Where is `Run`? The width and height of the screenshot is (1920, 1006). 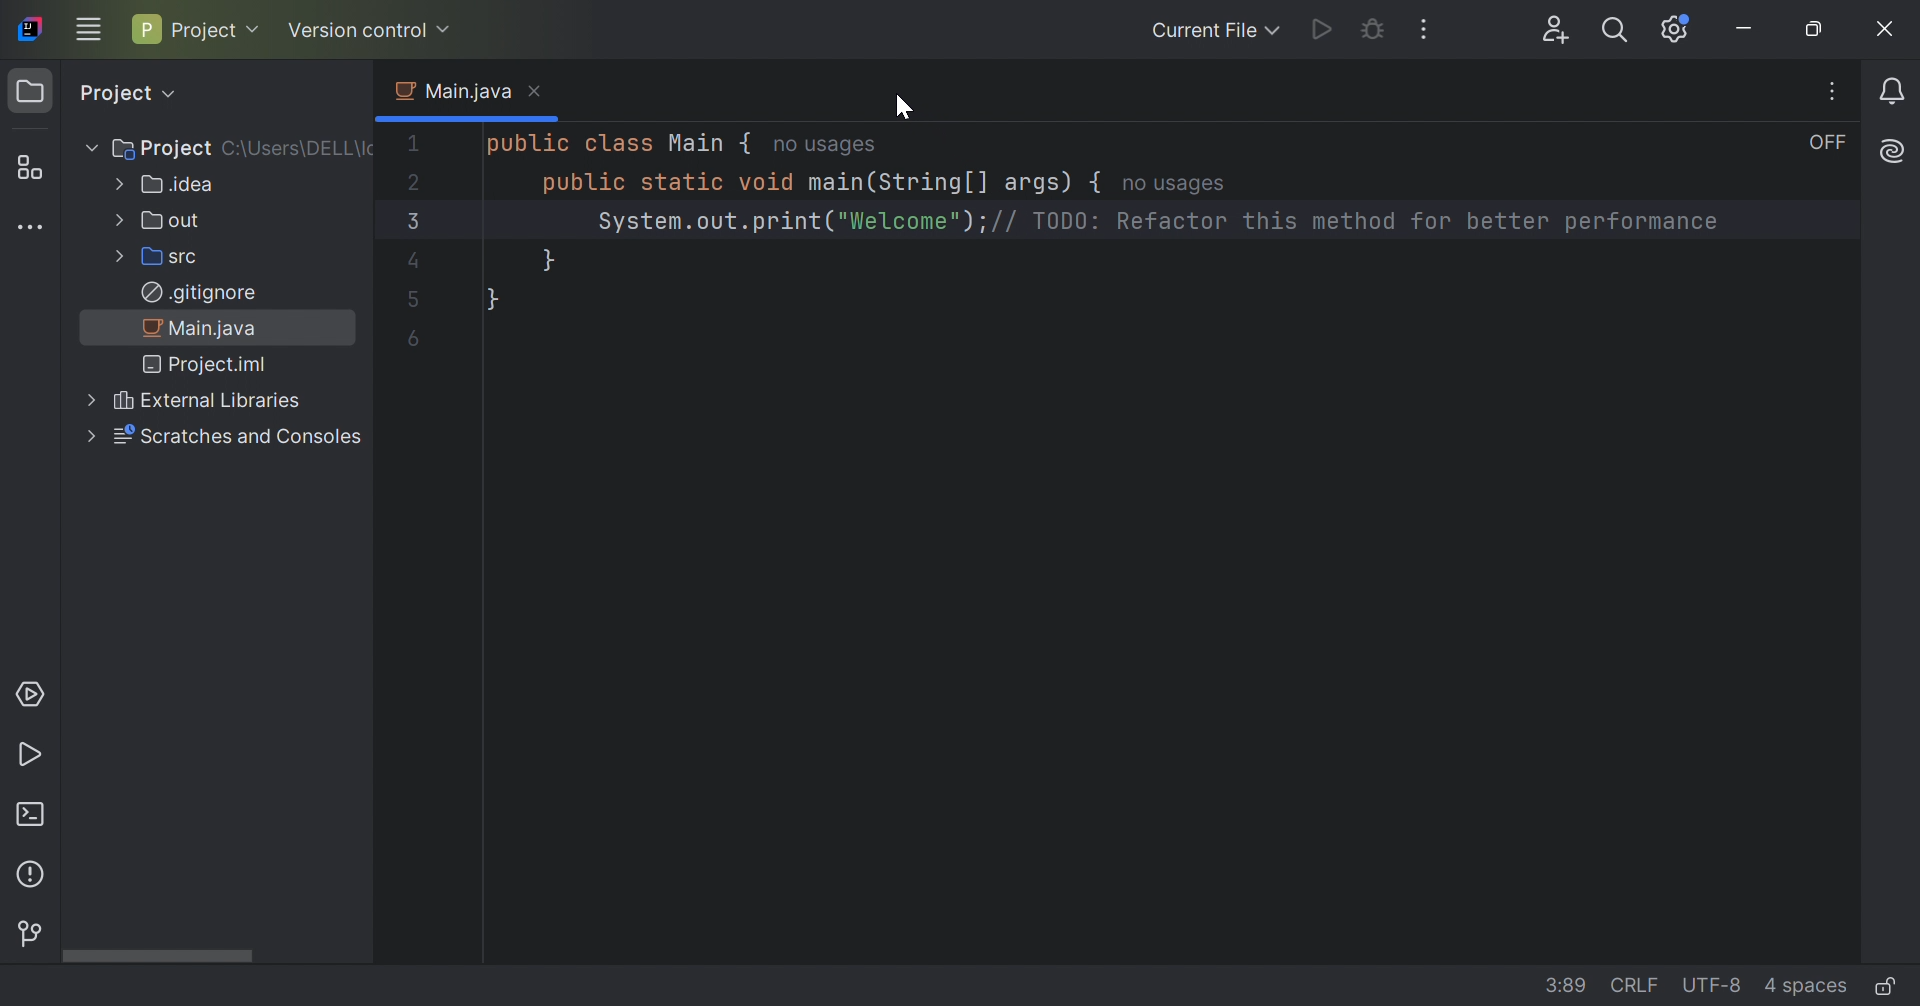
Run is located at coordinates (1320, 29).